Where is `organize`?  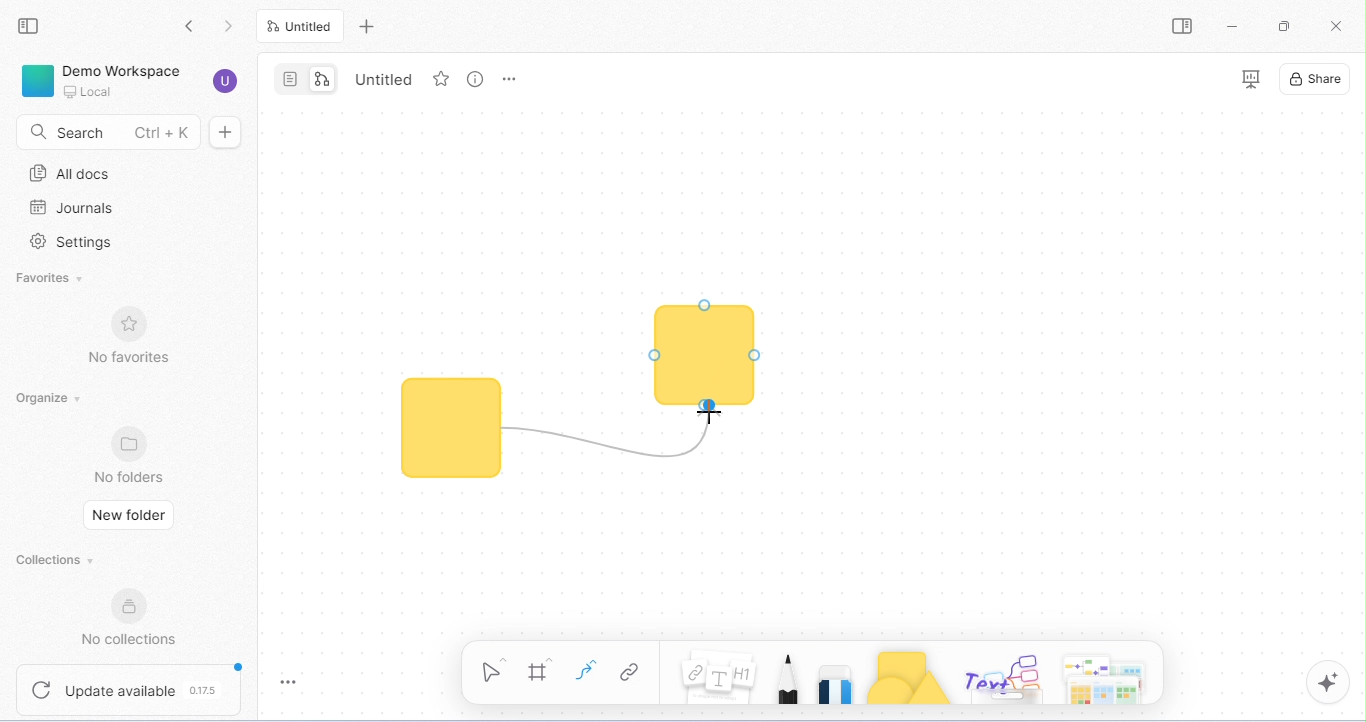
organize is located at coordinates (51, 398).